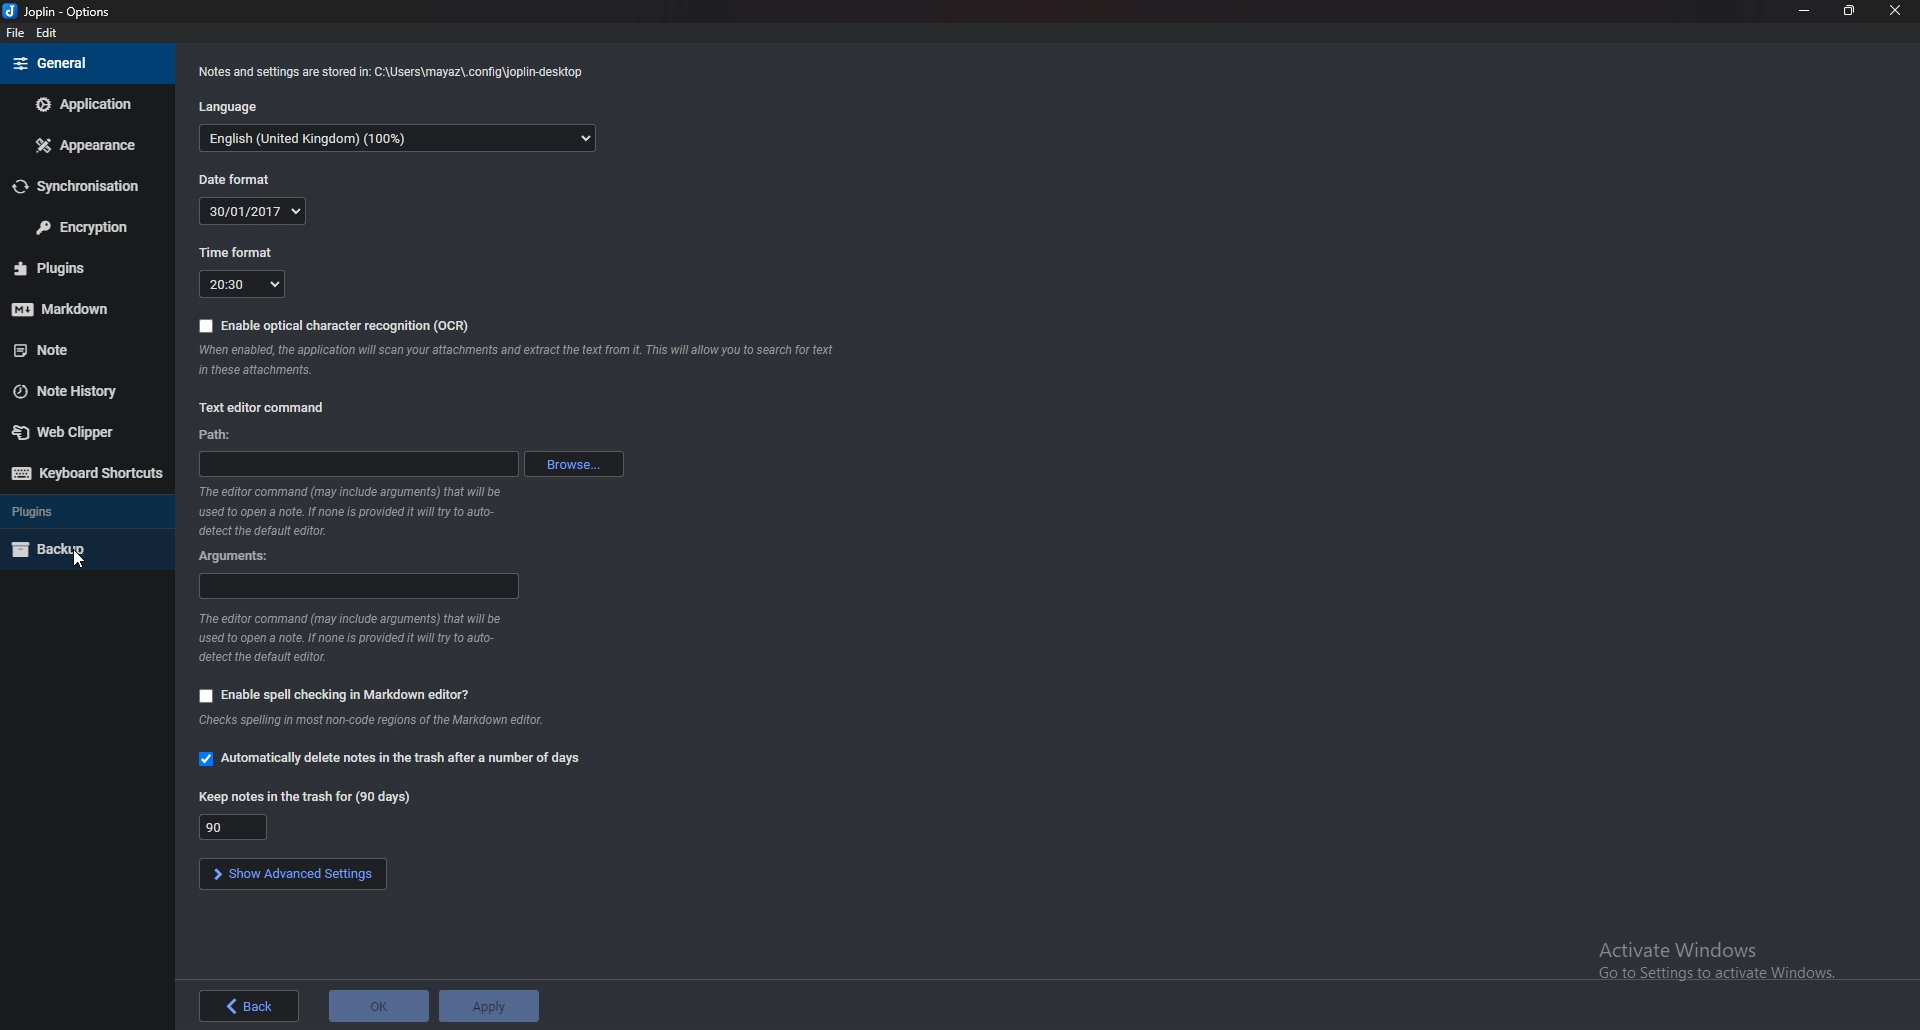 The image size is (1920, 1030). Describe the element at coordinates (229, 181) in the screenshot. I see `Date format` at that location.